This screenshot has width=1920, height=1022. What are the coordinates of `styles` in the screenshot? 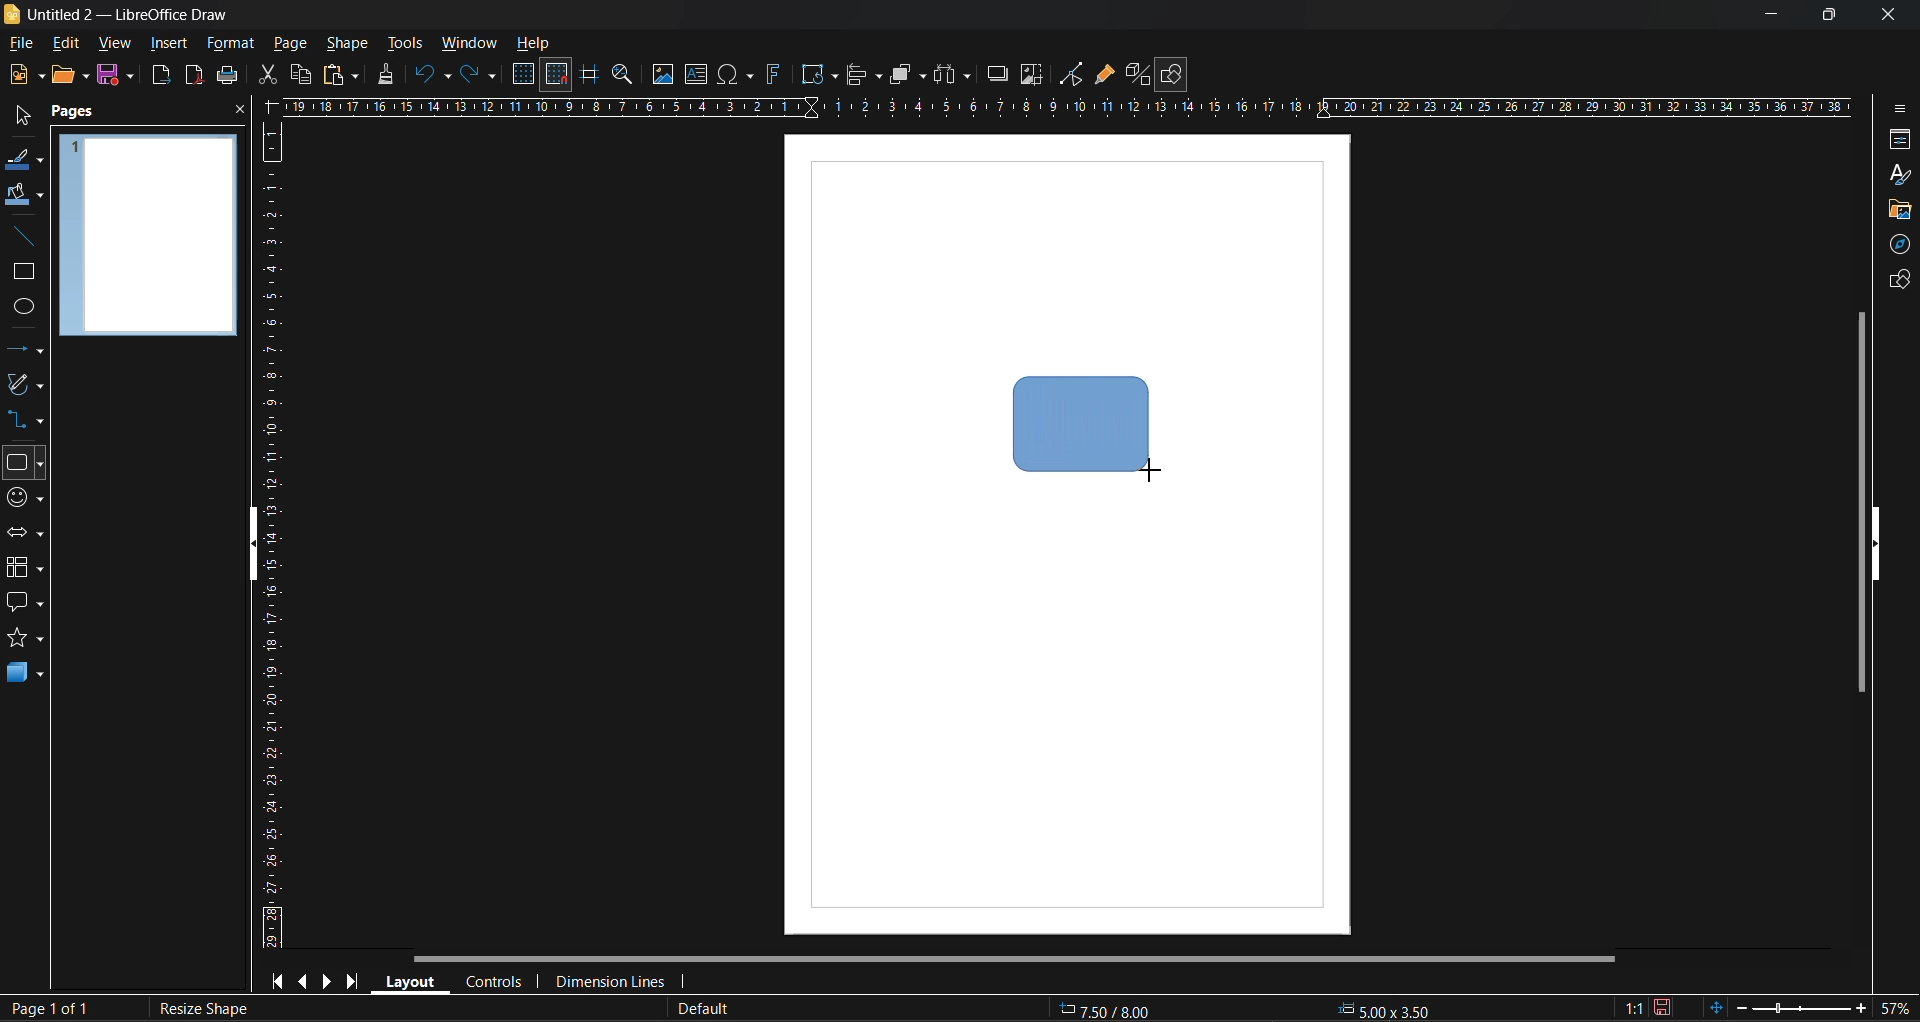 It's located at (1901, 177).